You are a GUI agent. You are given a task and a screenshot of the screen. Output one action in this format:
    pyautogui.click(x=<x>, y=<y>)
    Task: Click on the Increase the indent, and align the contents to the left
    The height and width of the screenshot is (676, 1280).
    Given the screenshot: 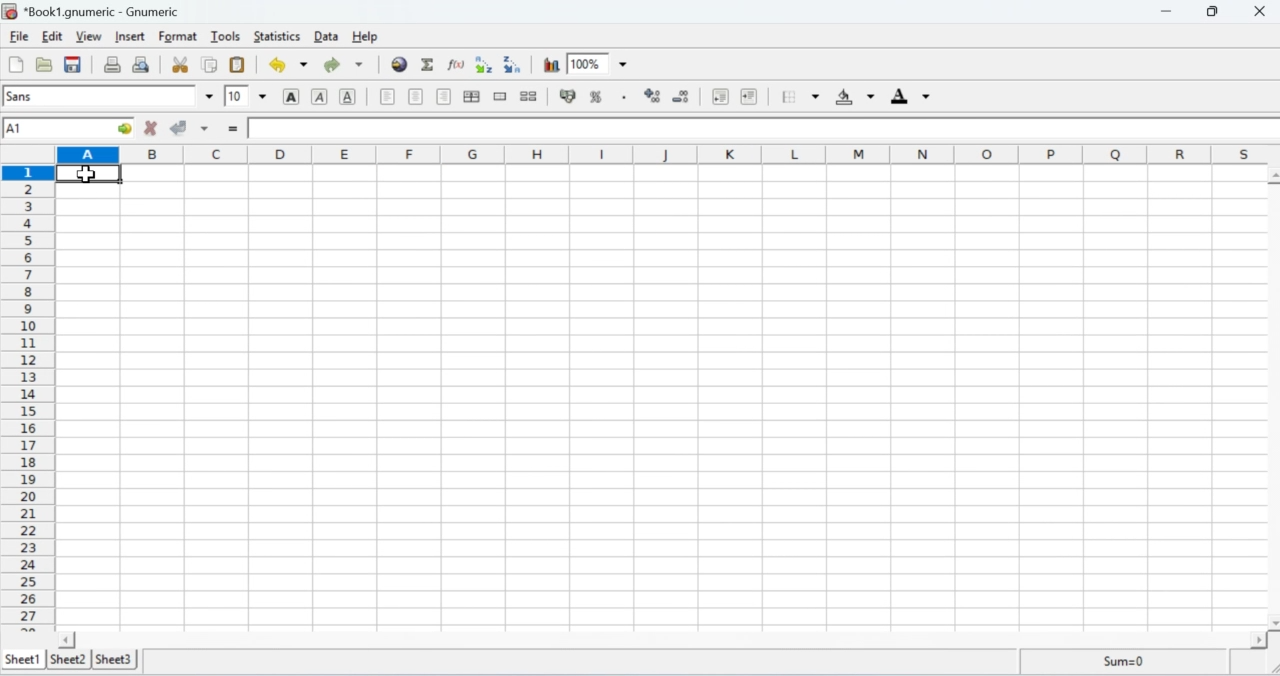 What is the action you would take?
    pyautogui.click(x=750, y=96)
    